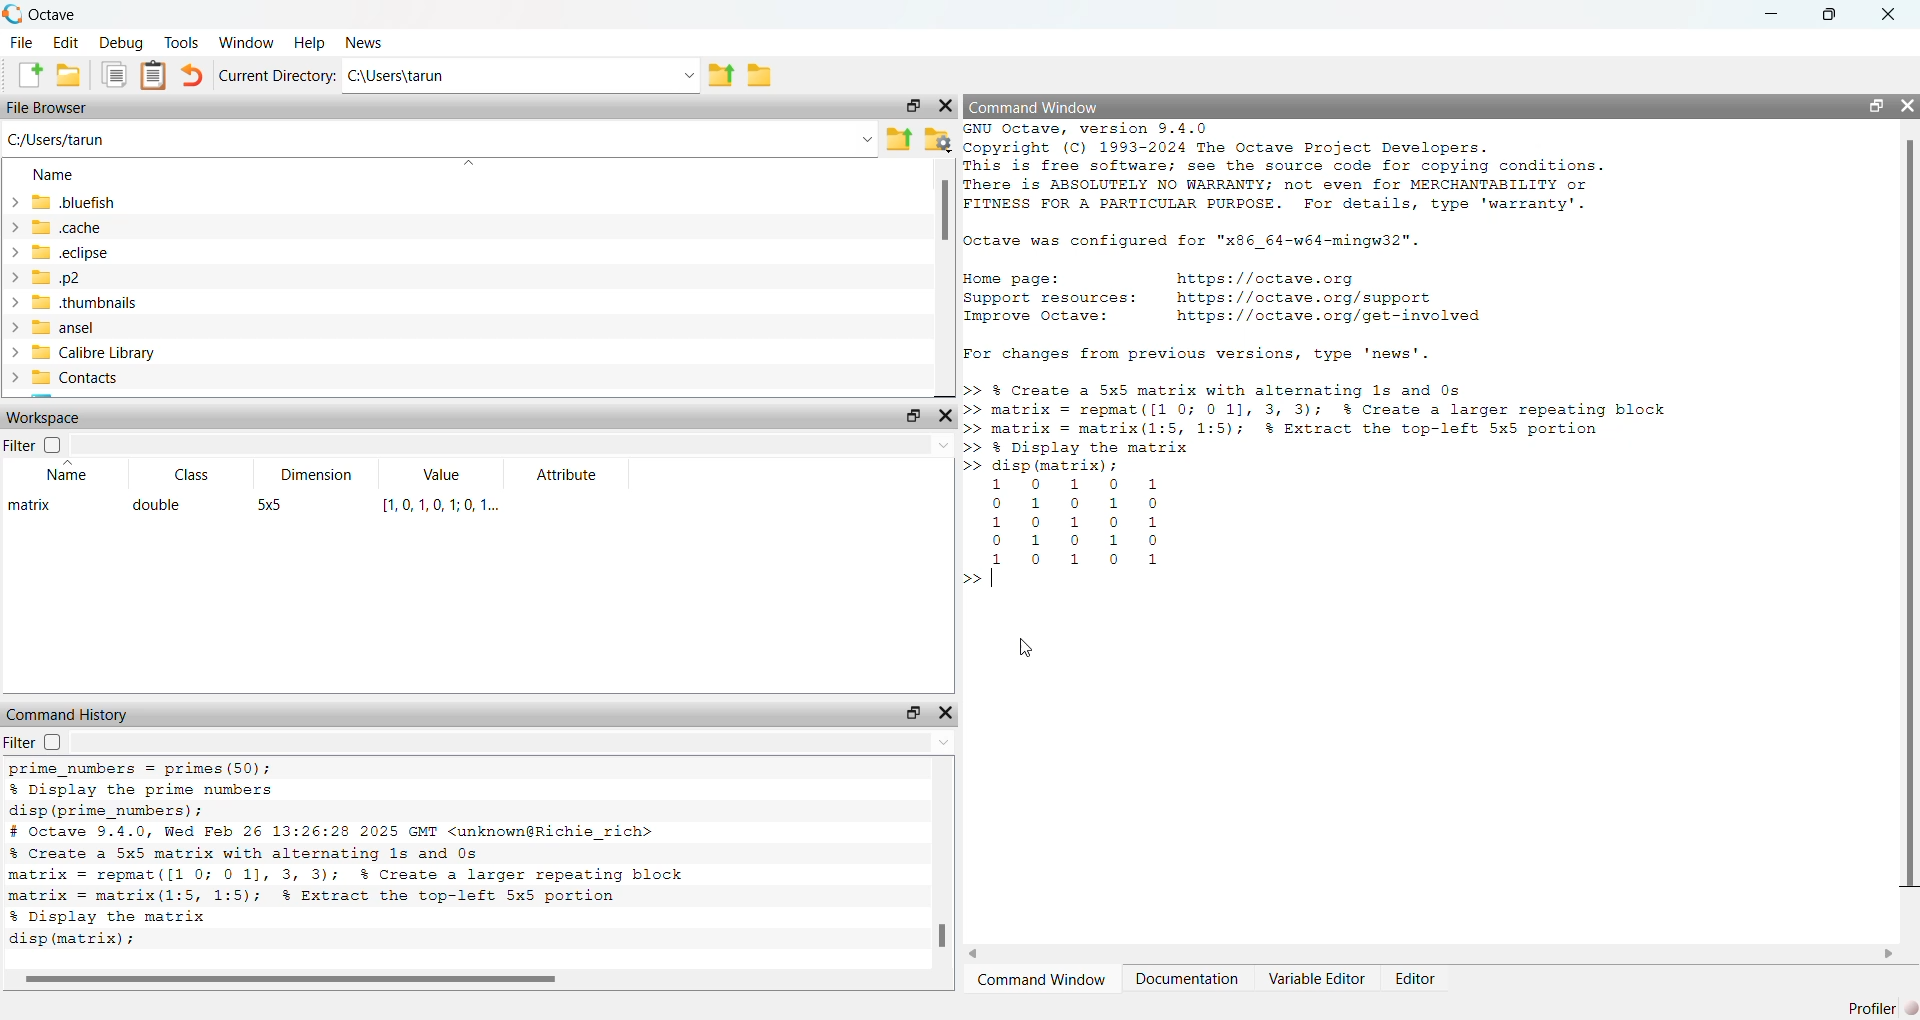 Image resolution: width=1920 pixels, height=1020 pixels. What do you see at coordinates (74, 203) in the screenshot?
I see `.bluefish` at bounding box center [74, 203].